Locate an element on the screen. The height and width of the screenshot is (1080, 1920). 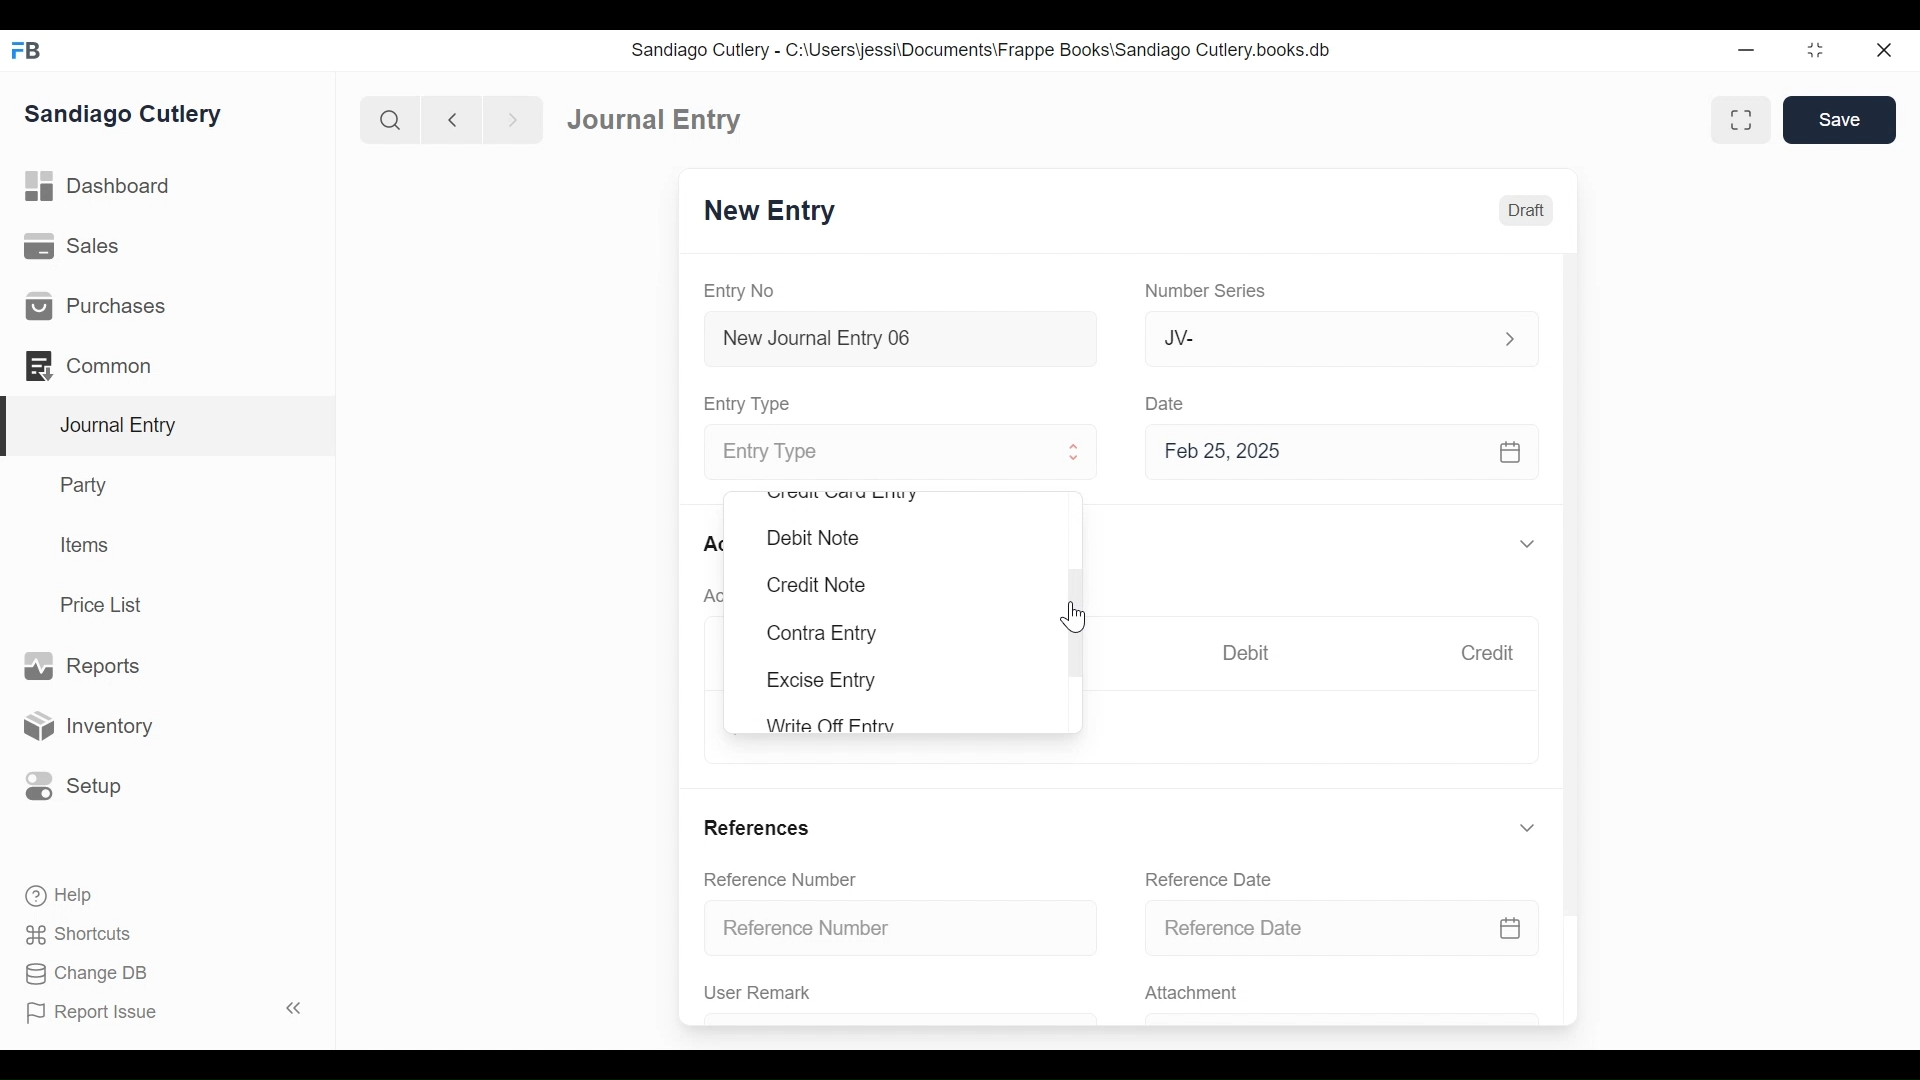
Sales is located at coordinates (79, 247).